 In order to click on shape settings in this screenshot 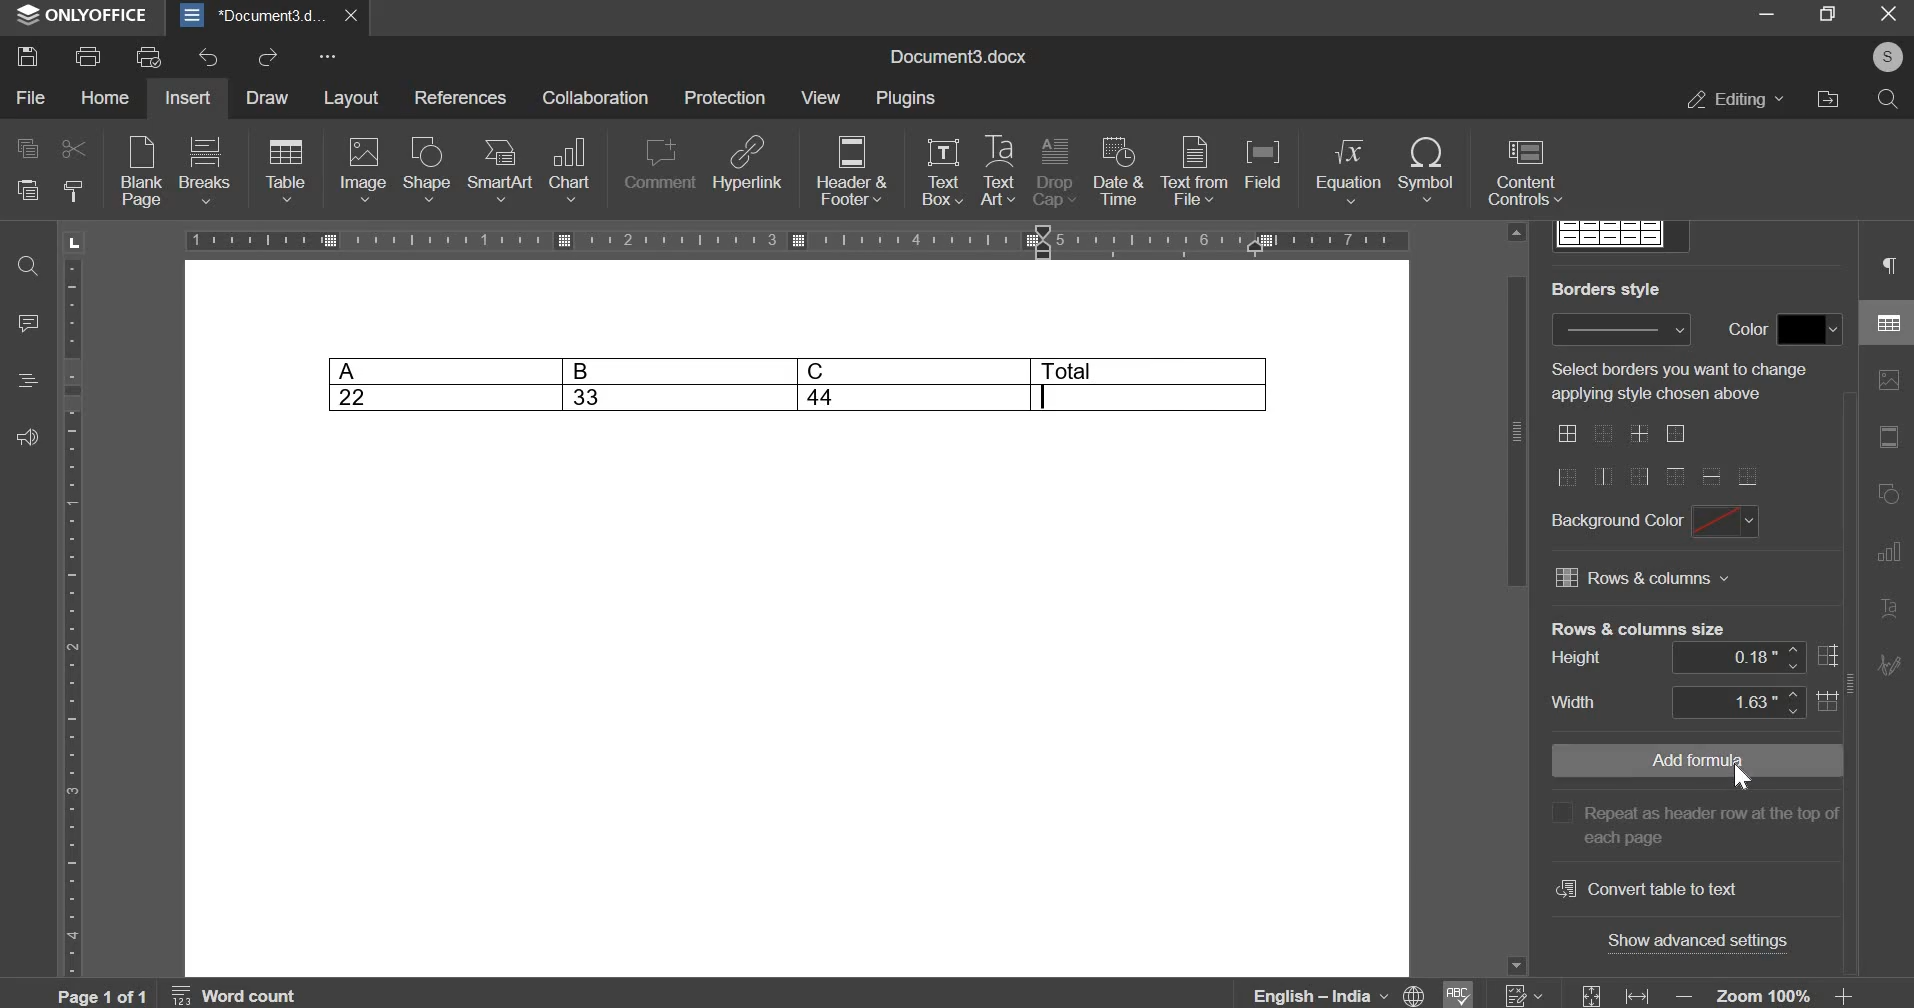, I will do `click(1889, 494)`.